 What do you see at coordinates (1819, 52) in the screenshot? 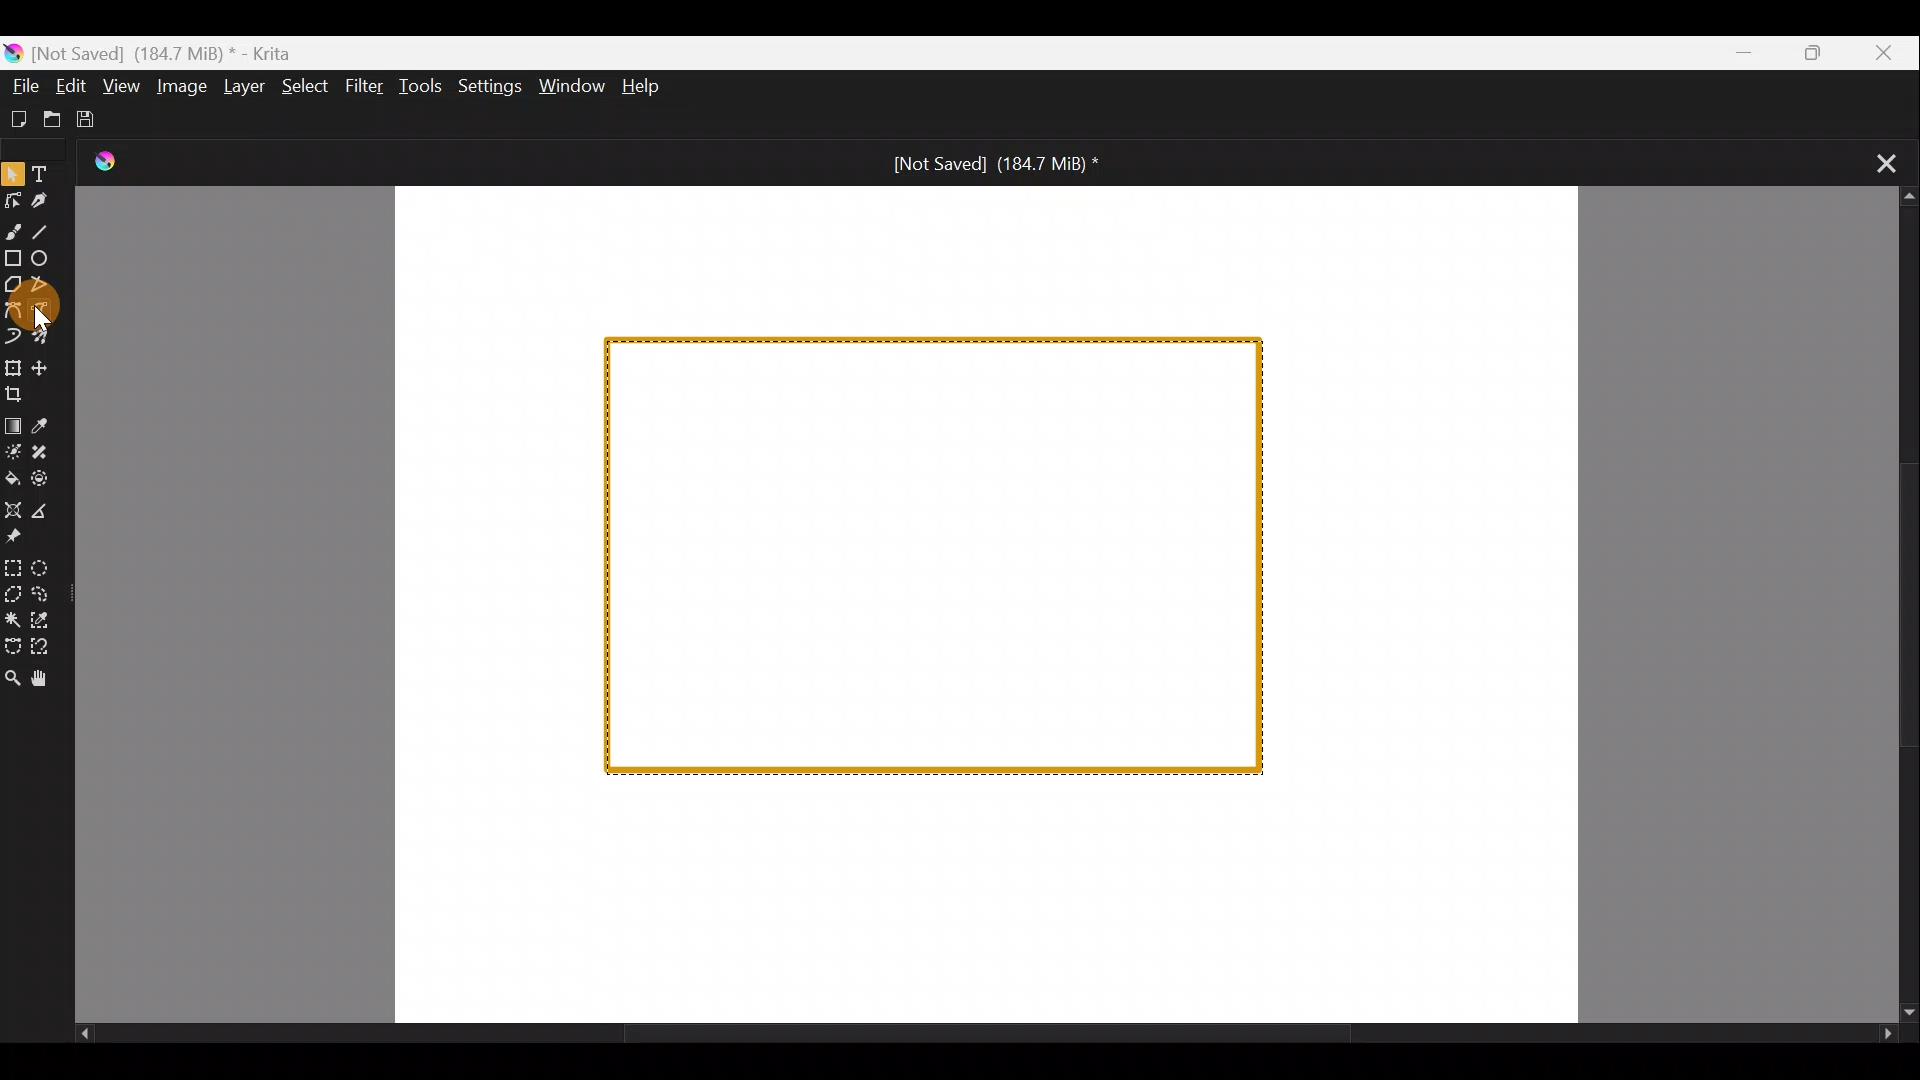
I see `Maximize` at bounding box center [1819, 52].